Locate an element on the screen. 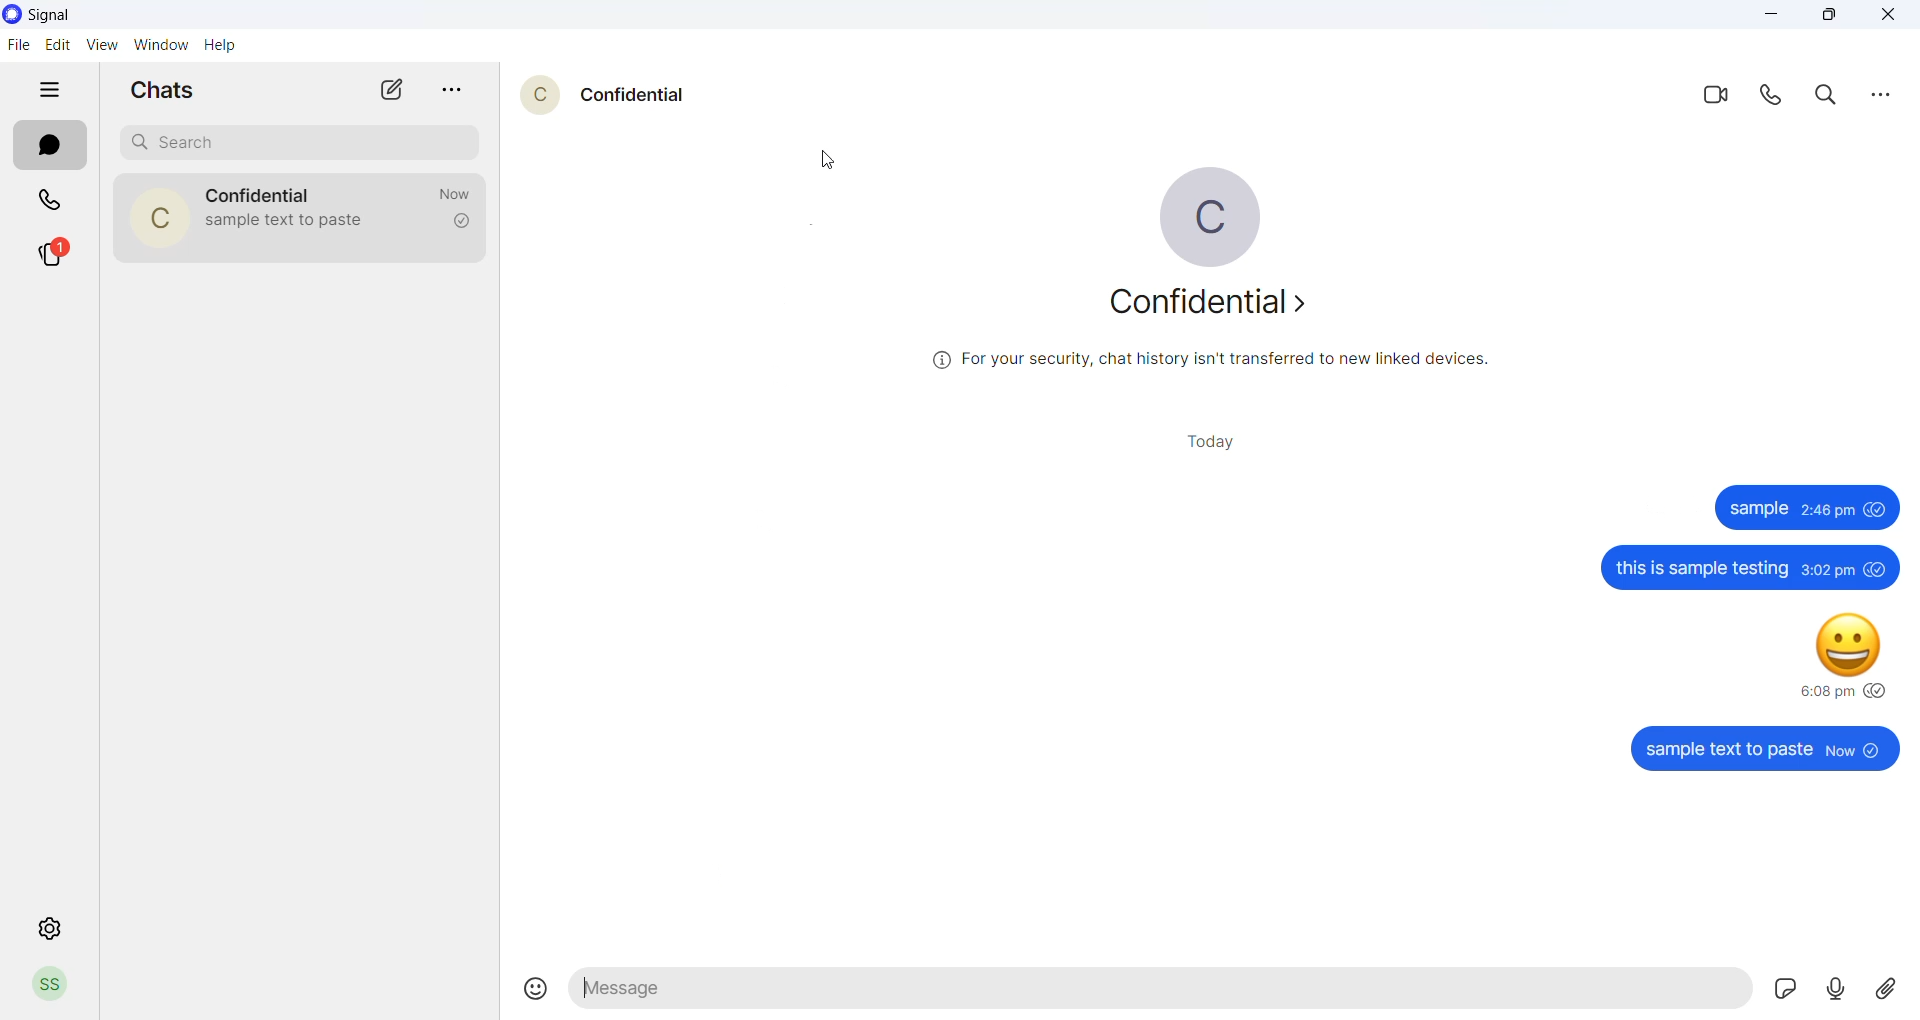 The height and width of the screenshot is (1020, 1920). profile picture is located at coordinates (1208, 214).